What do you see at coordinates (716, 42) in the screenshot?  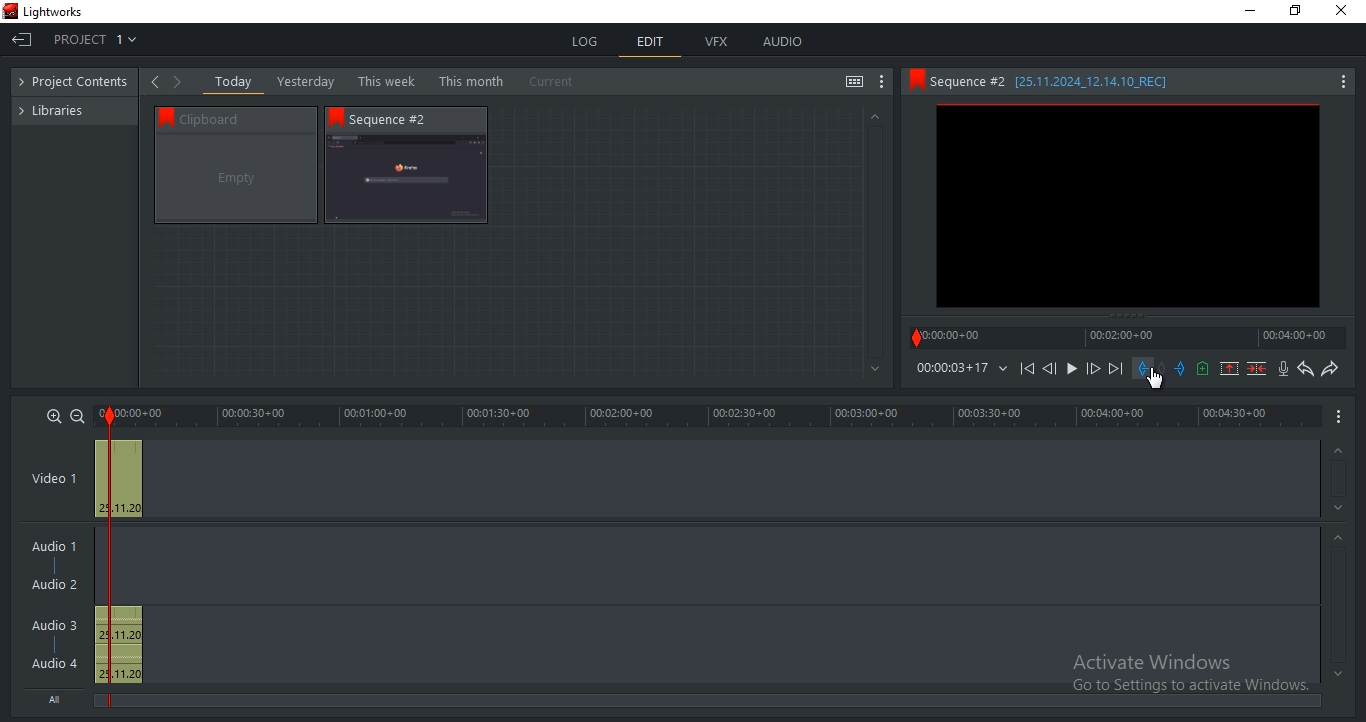 I see `vfx` at bounding box center [716, 42].